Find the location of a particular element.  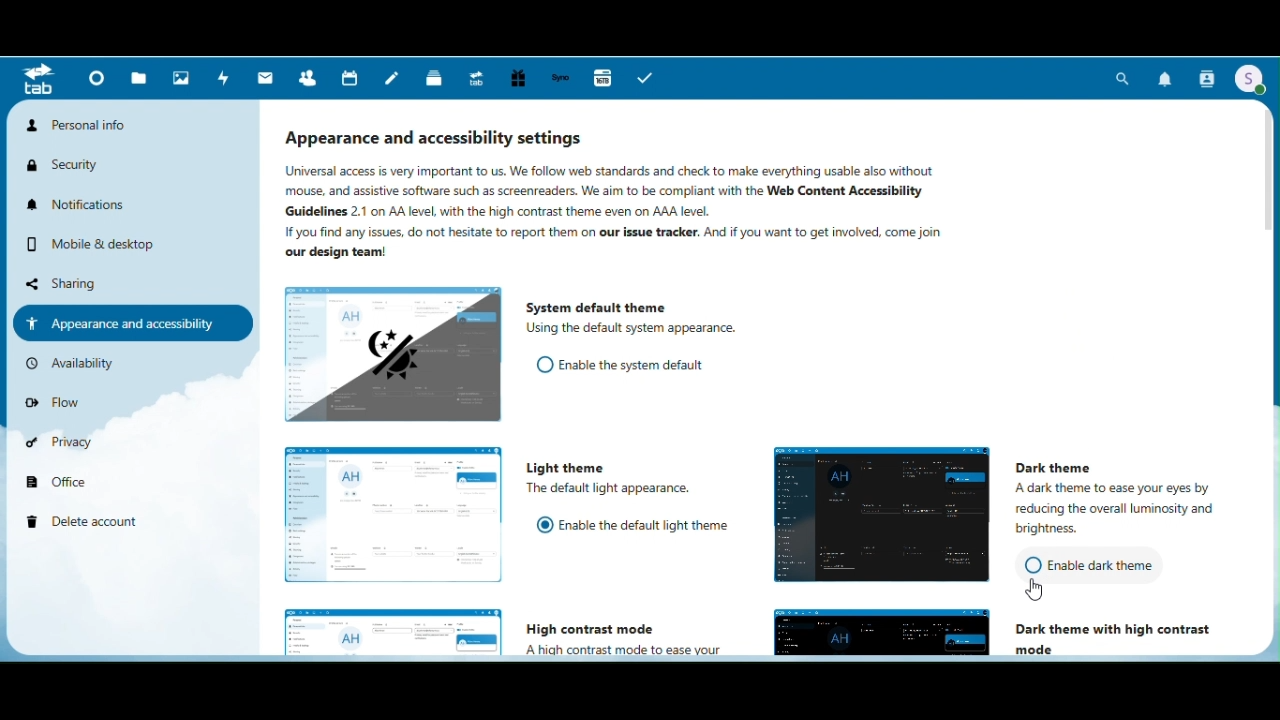

Mobile and desktop is located at coordinates (84, 243).